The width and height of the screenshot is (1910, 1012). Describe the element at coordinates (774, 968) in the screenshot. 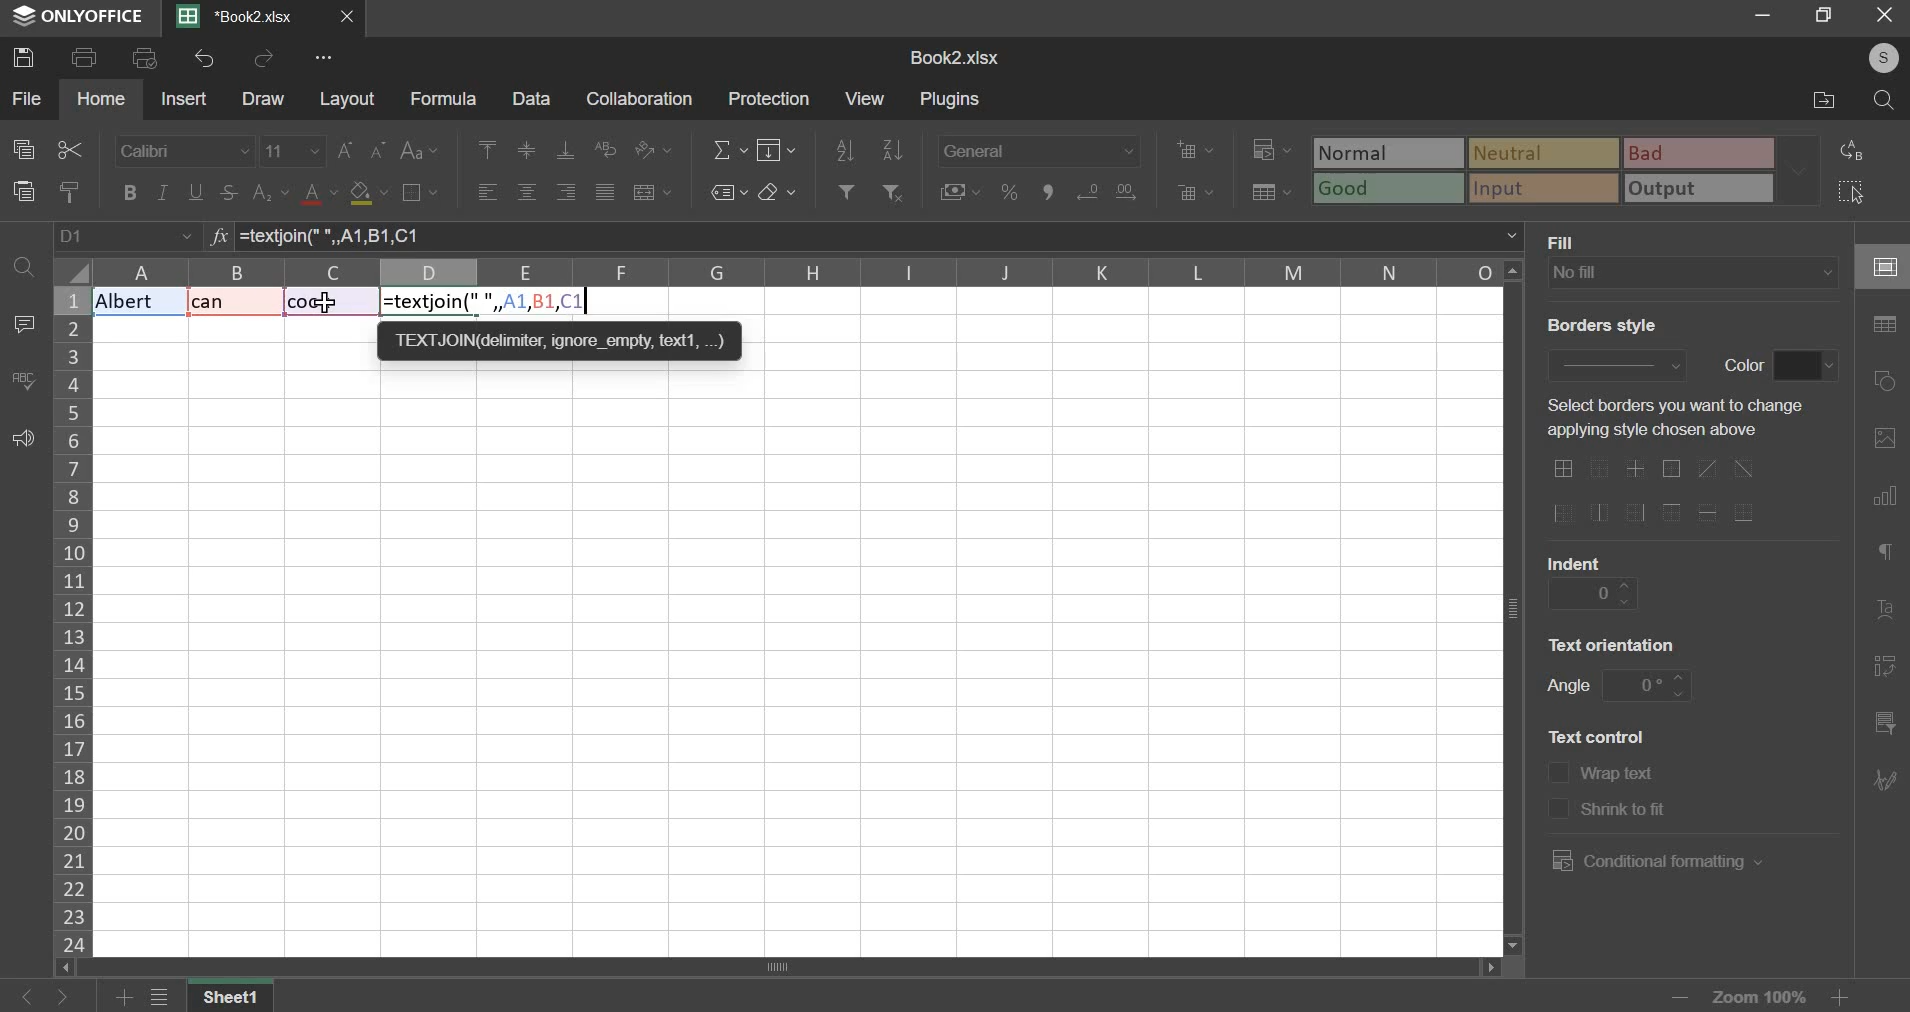

I see `scroll bar` at that location.